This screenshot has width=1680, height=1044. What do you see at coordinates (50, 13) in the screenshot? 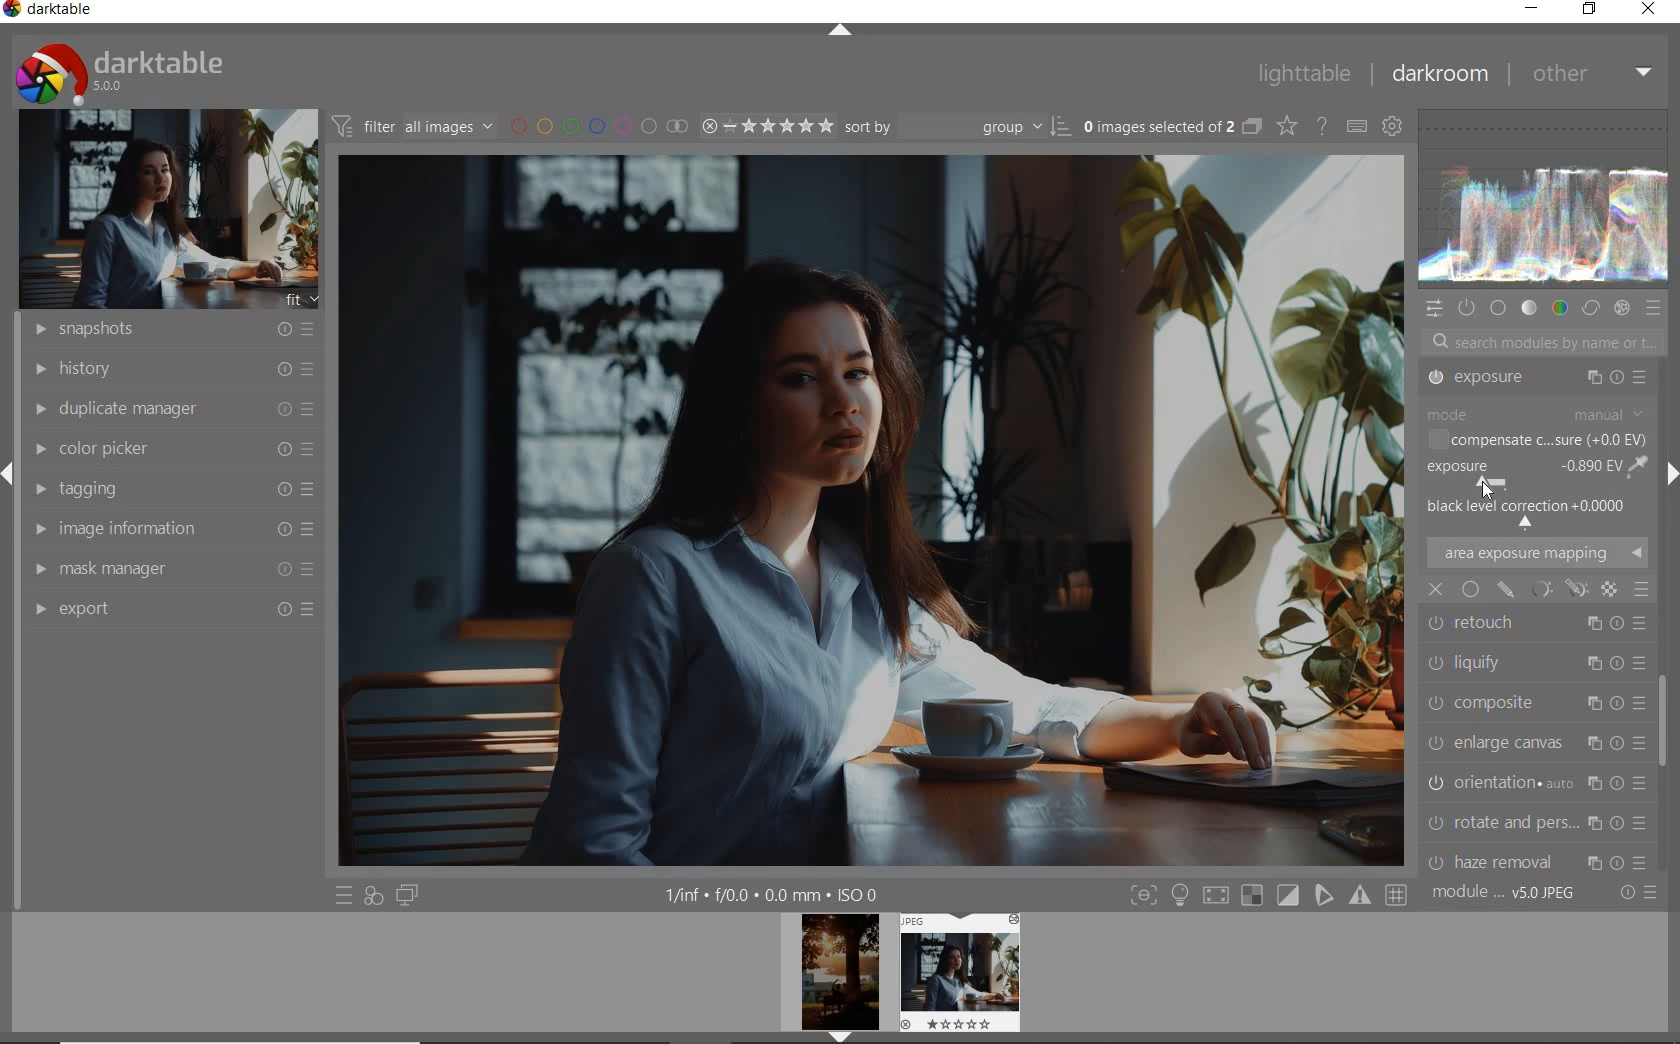
I see `SYSTEM NAME` at bounding box center [50, 13].